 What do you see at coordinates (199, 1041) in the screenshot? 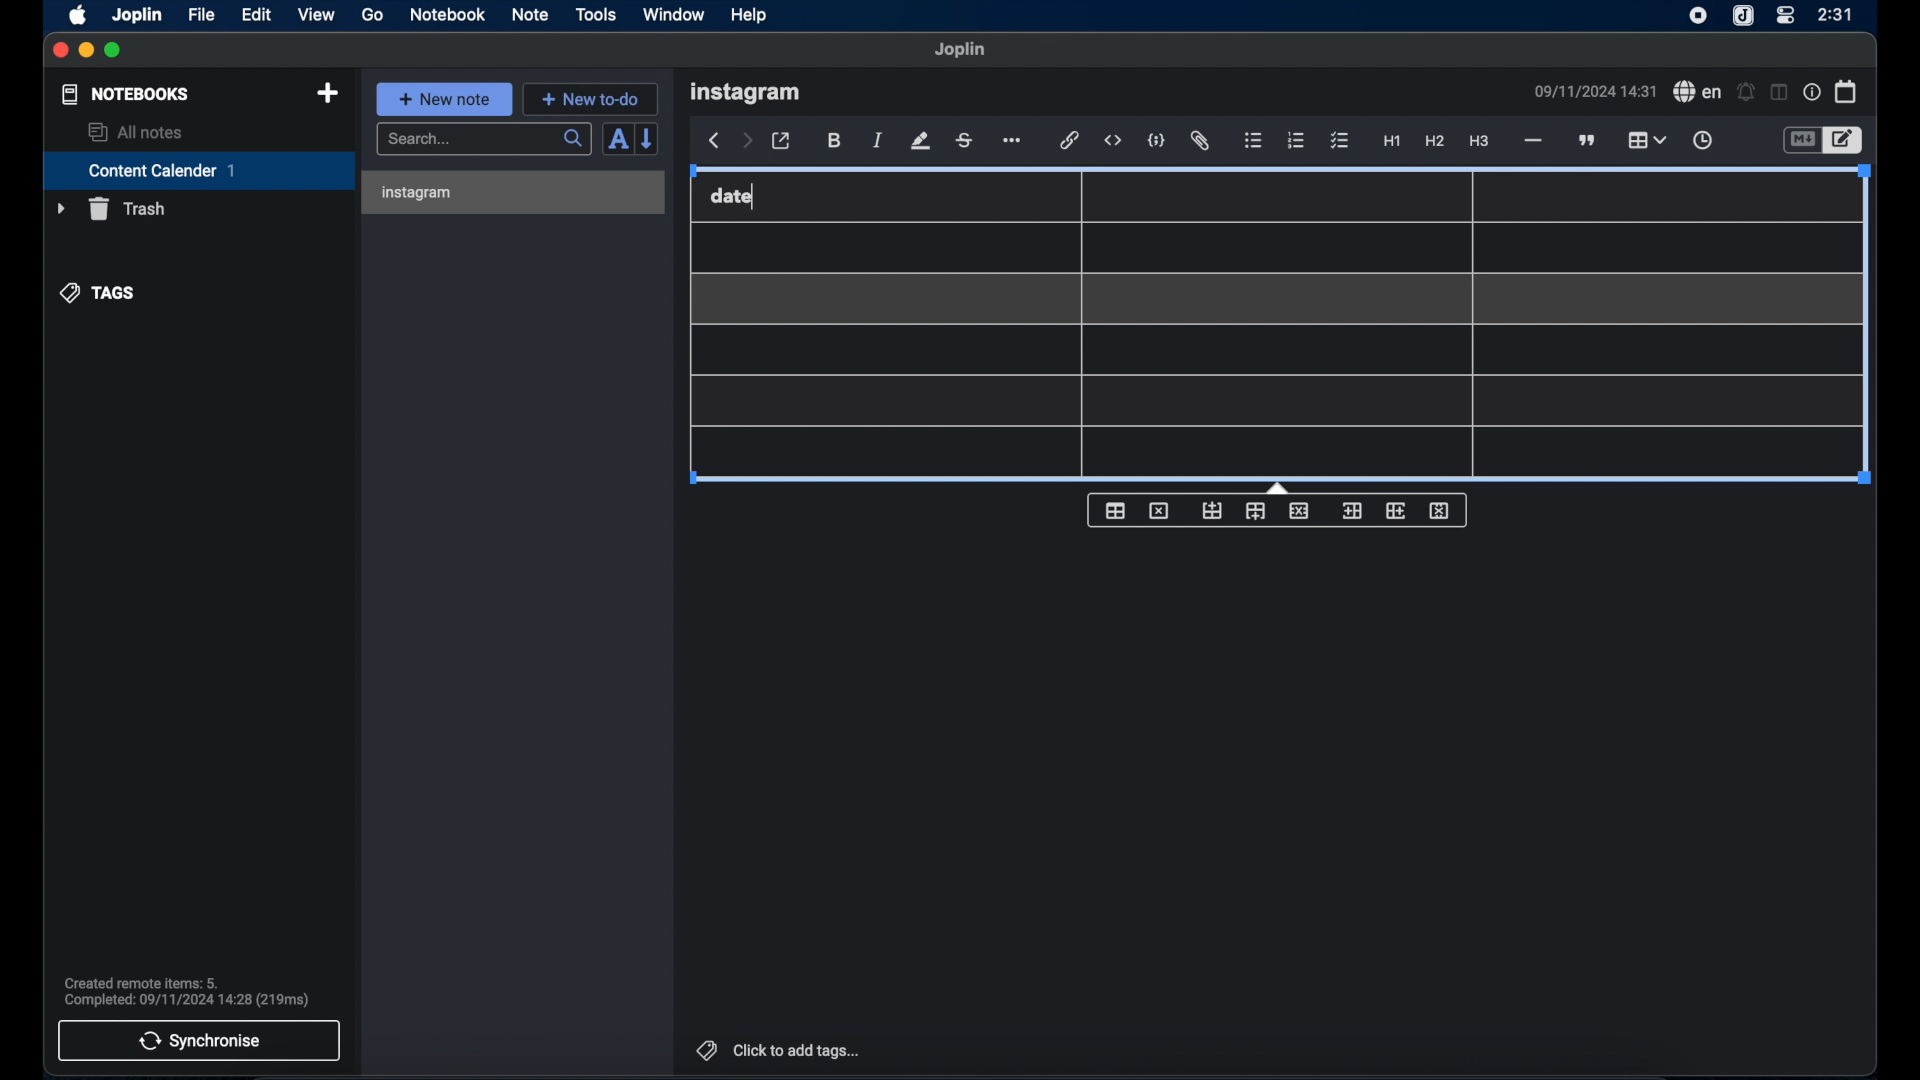
I see `synchronise` at bounding box center [199, 1041].